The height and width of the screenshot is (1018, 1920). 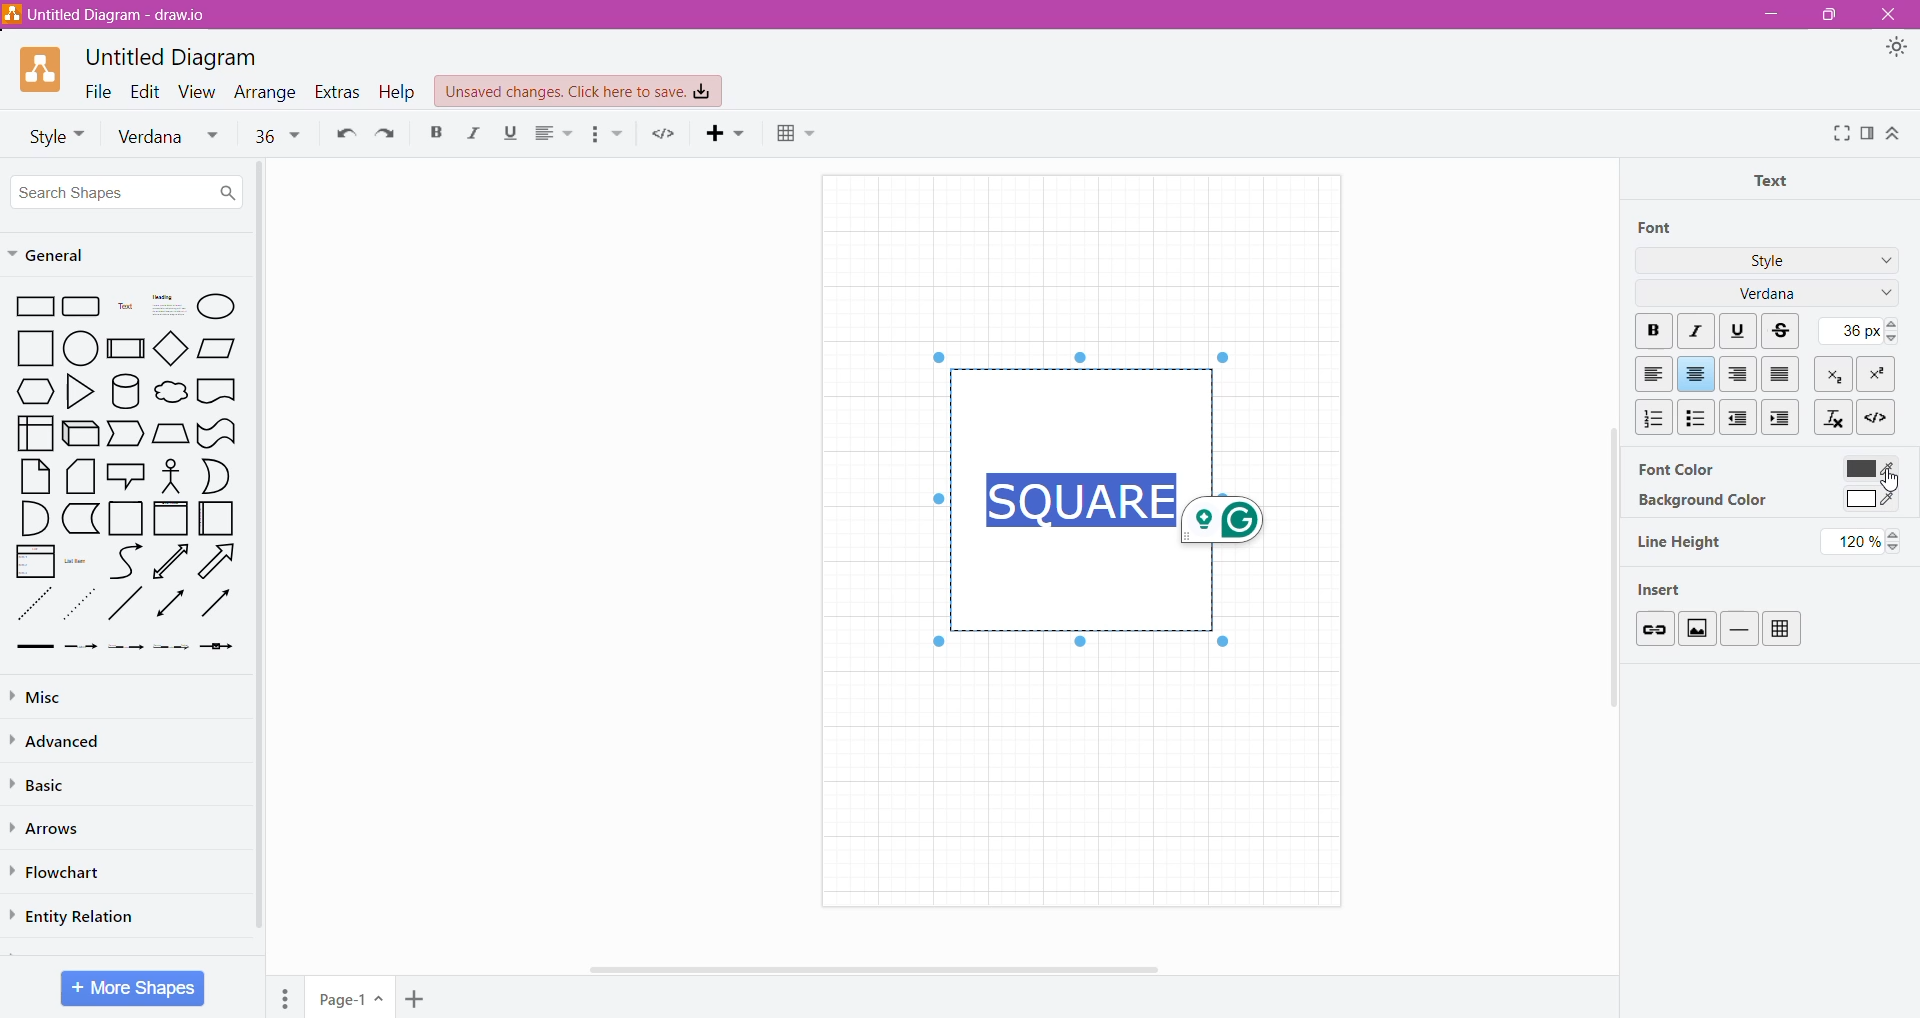 What do you see at coordinates (32, 605) in the screenshot?
I see `Dotted Line` at bounding box center [32, 605].